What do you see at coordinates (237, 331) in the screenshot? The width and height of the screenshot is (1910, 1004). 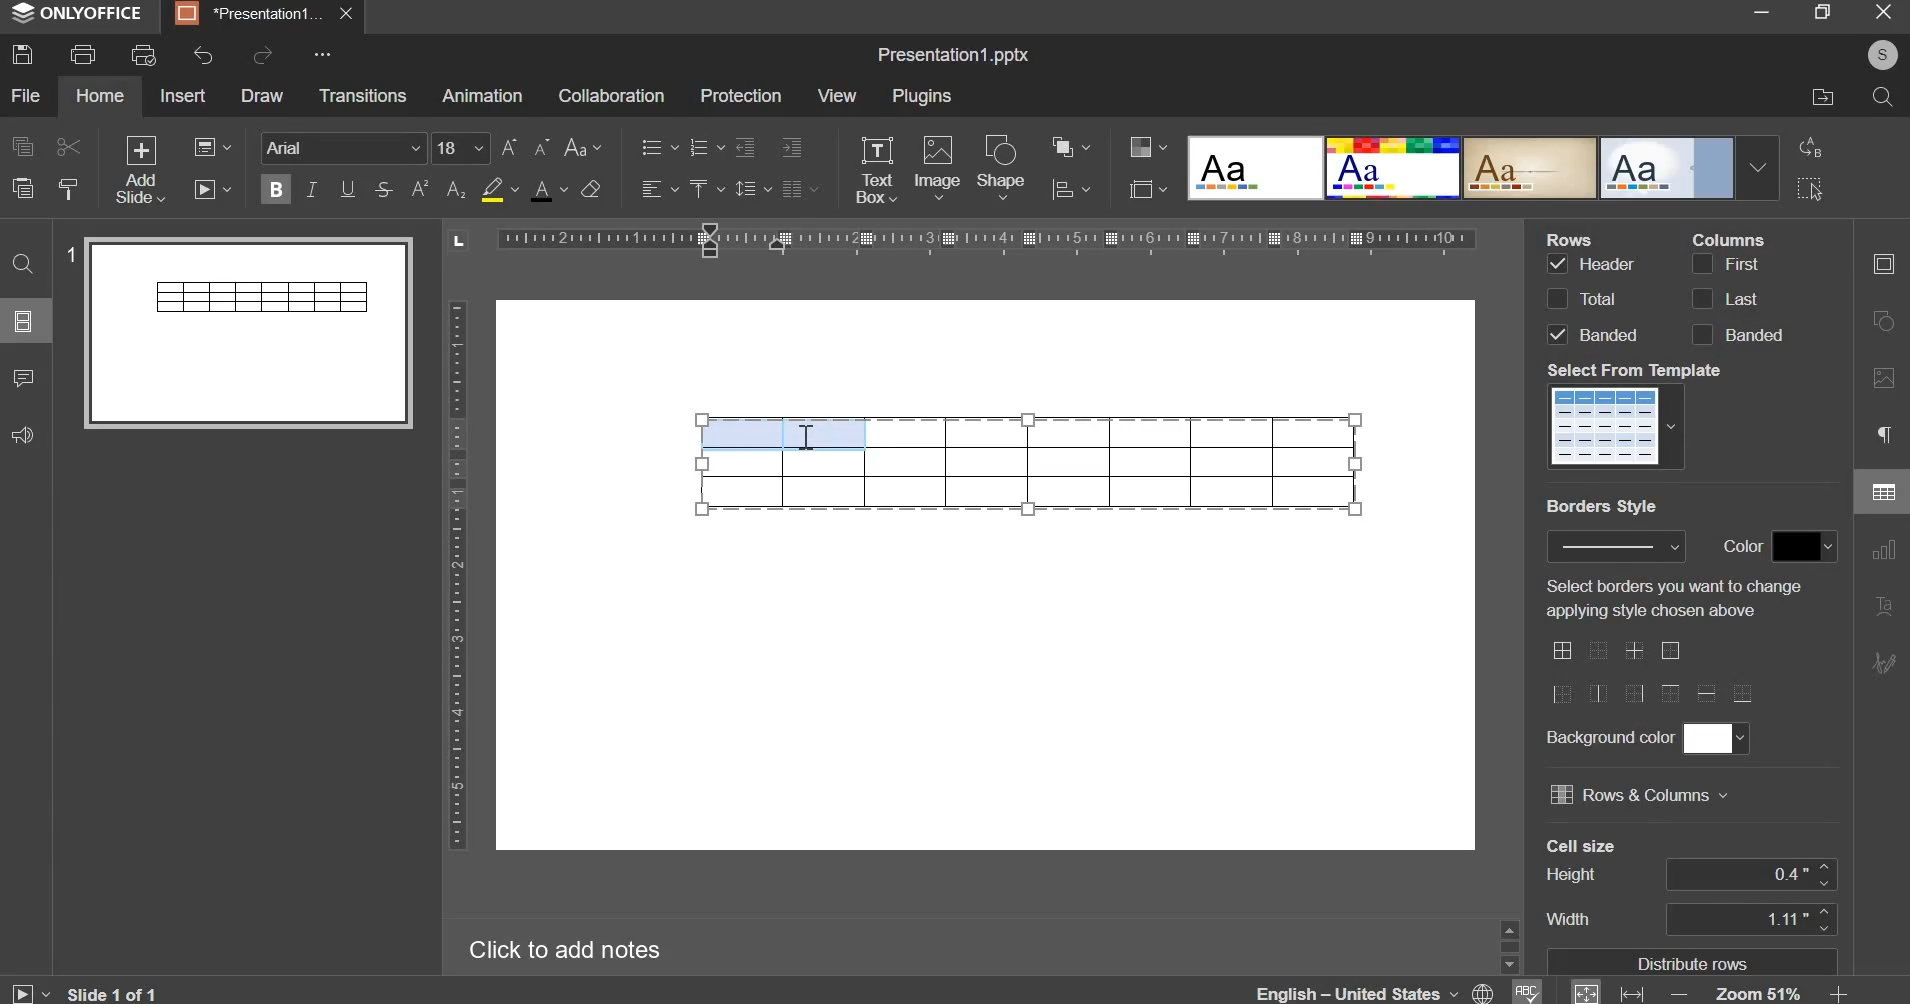 I see `slide preview` at bounding box center [237, 331].